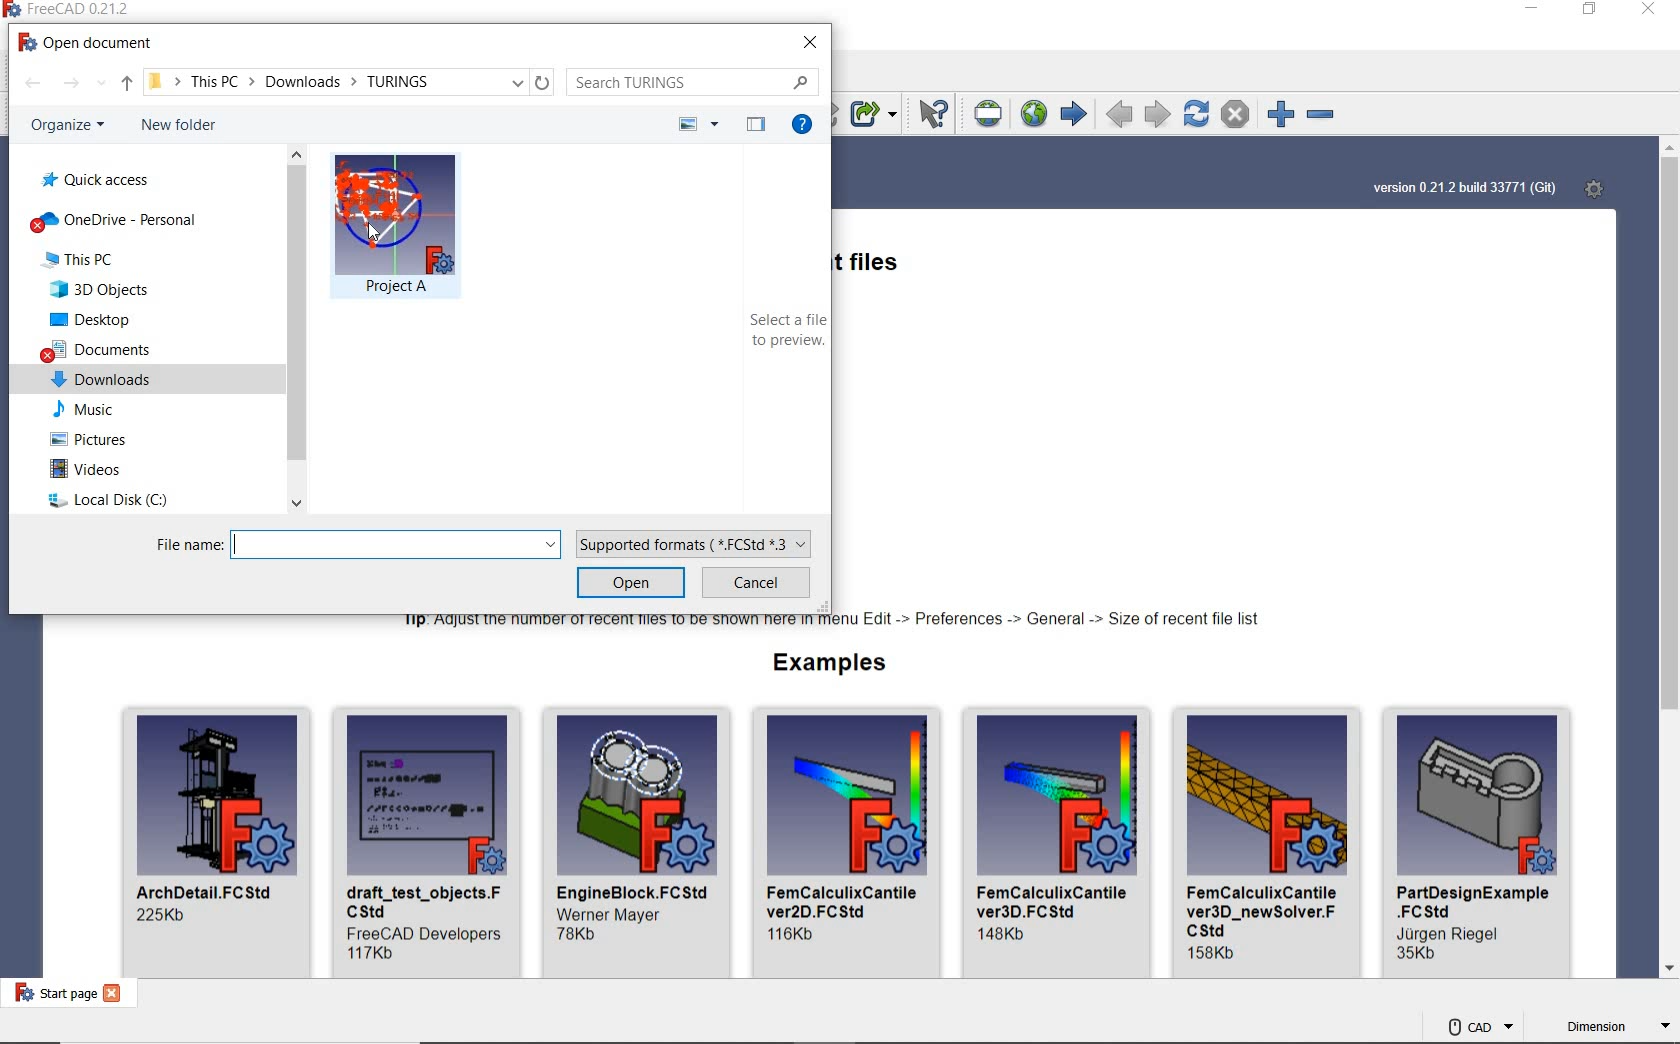 The width and height of the screenshot is (1680, 1044). I want to click on HIDE THE PREVIEW PANE, so click(756, 125).